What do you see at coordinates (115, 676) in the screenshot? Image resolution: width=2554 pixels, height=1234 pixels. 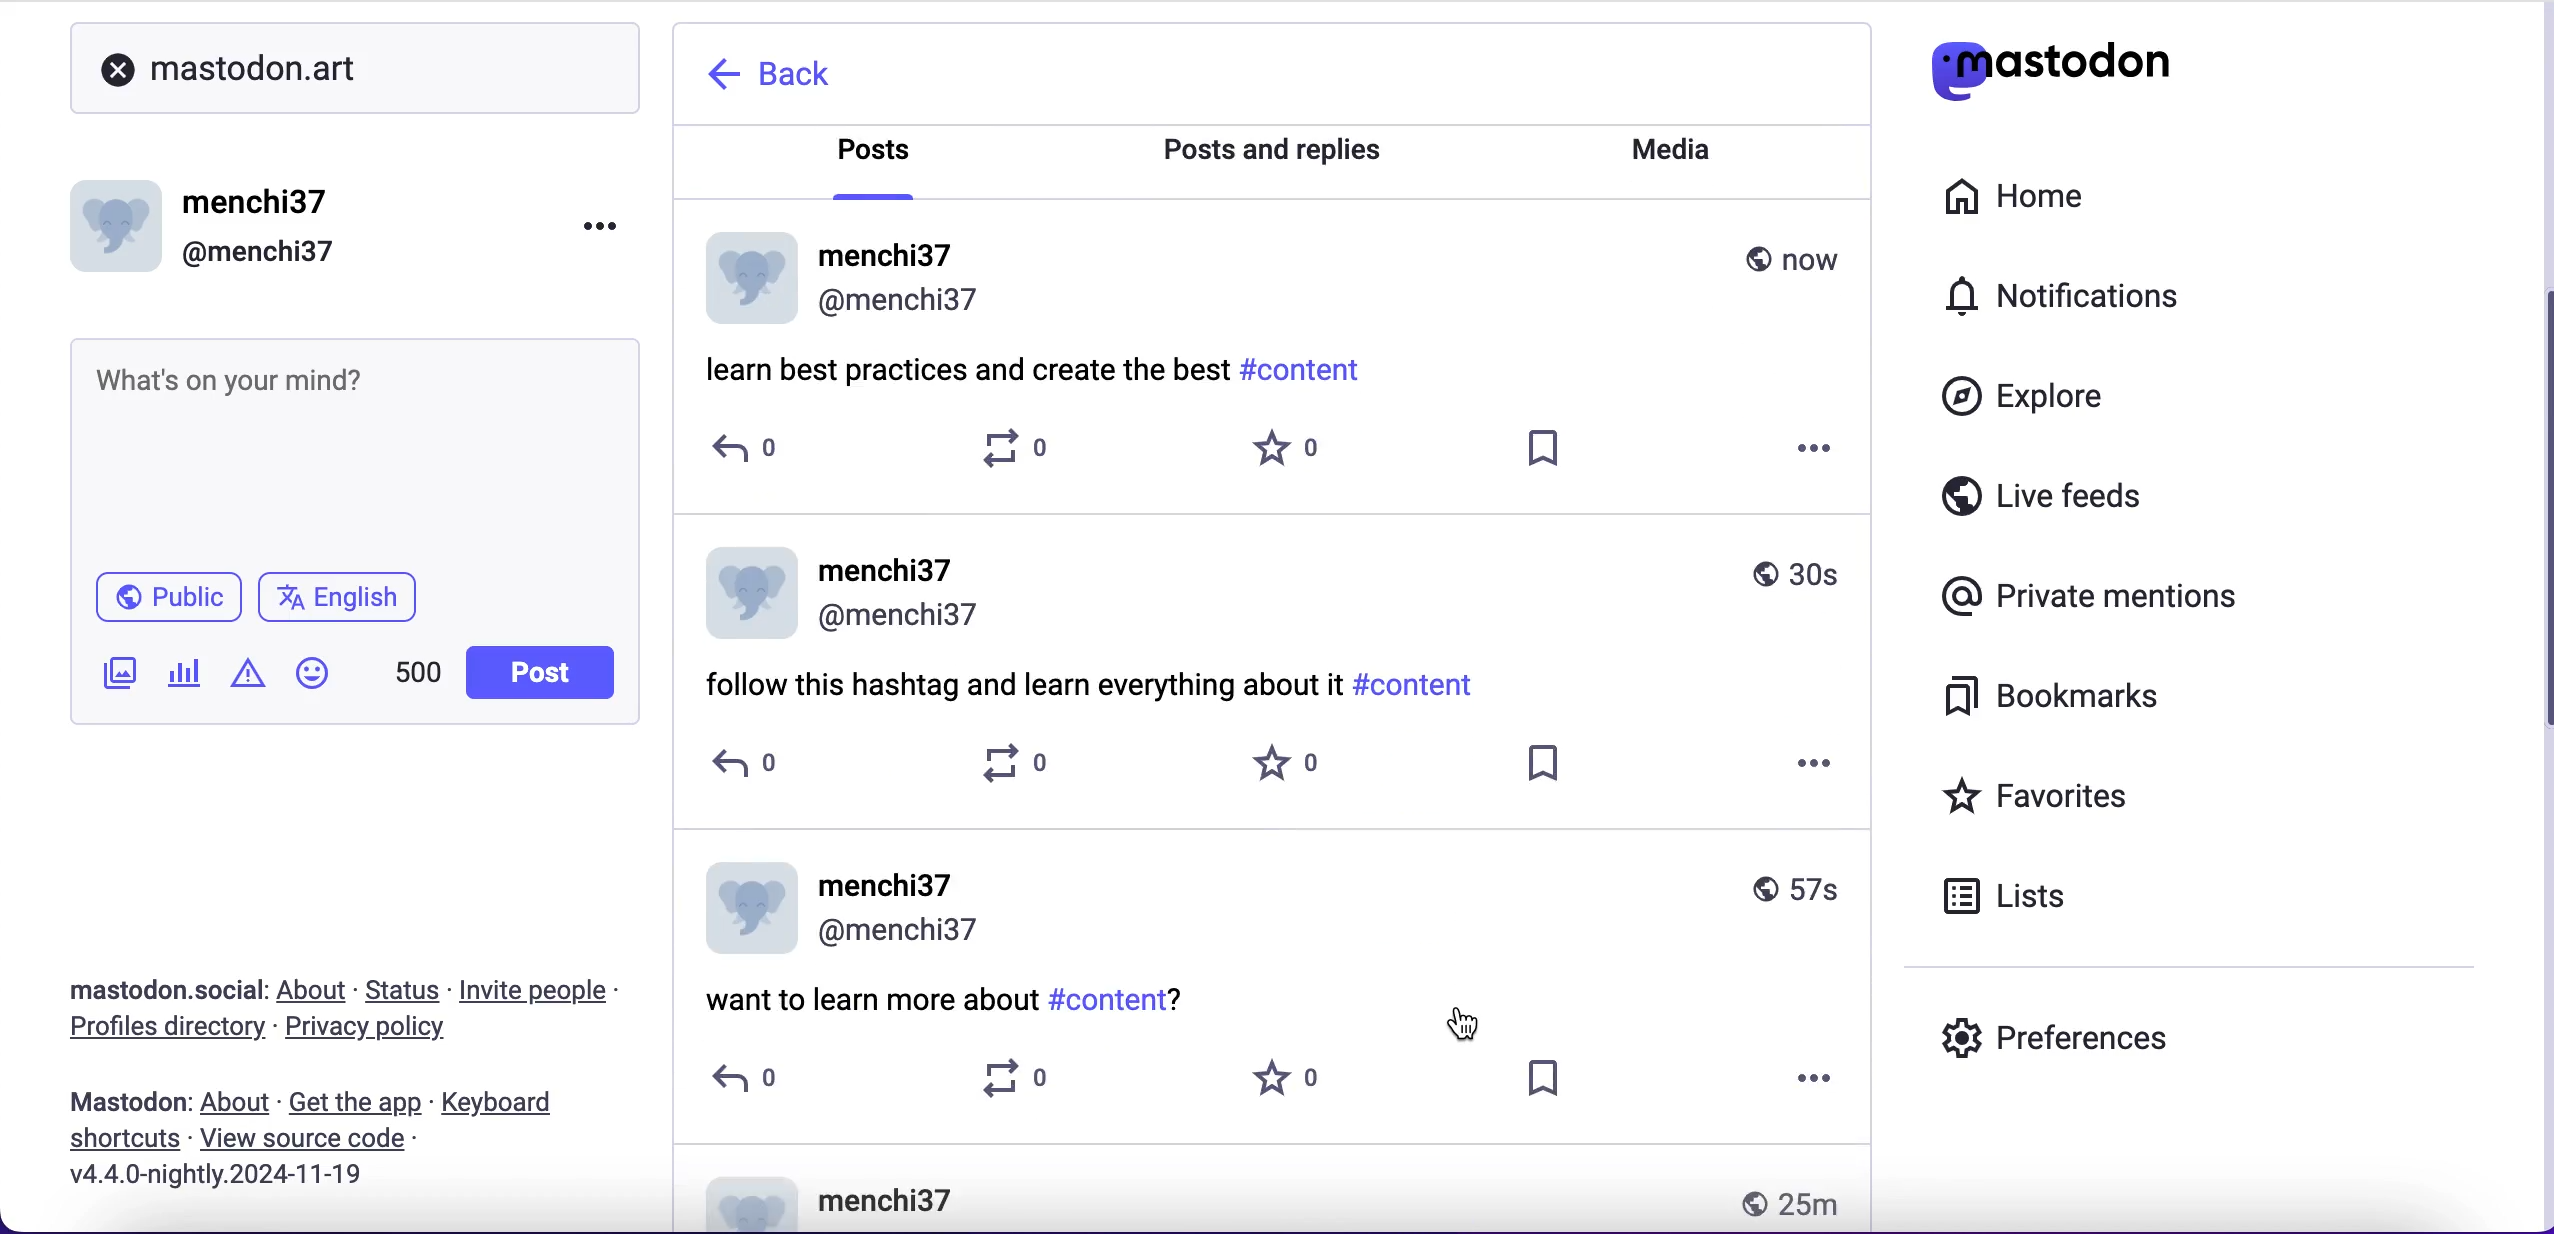 I see `add image` at bounding box center [115, 676].